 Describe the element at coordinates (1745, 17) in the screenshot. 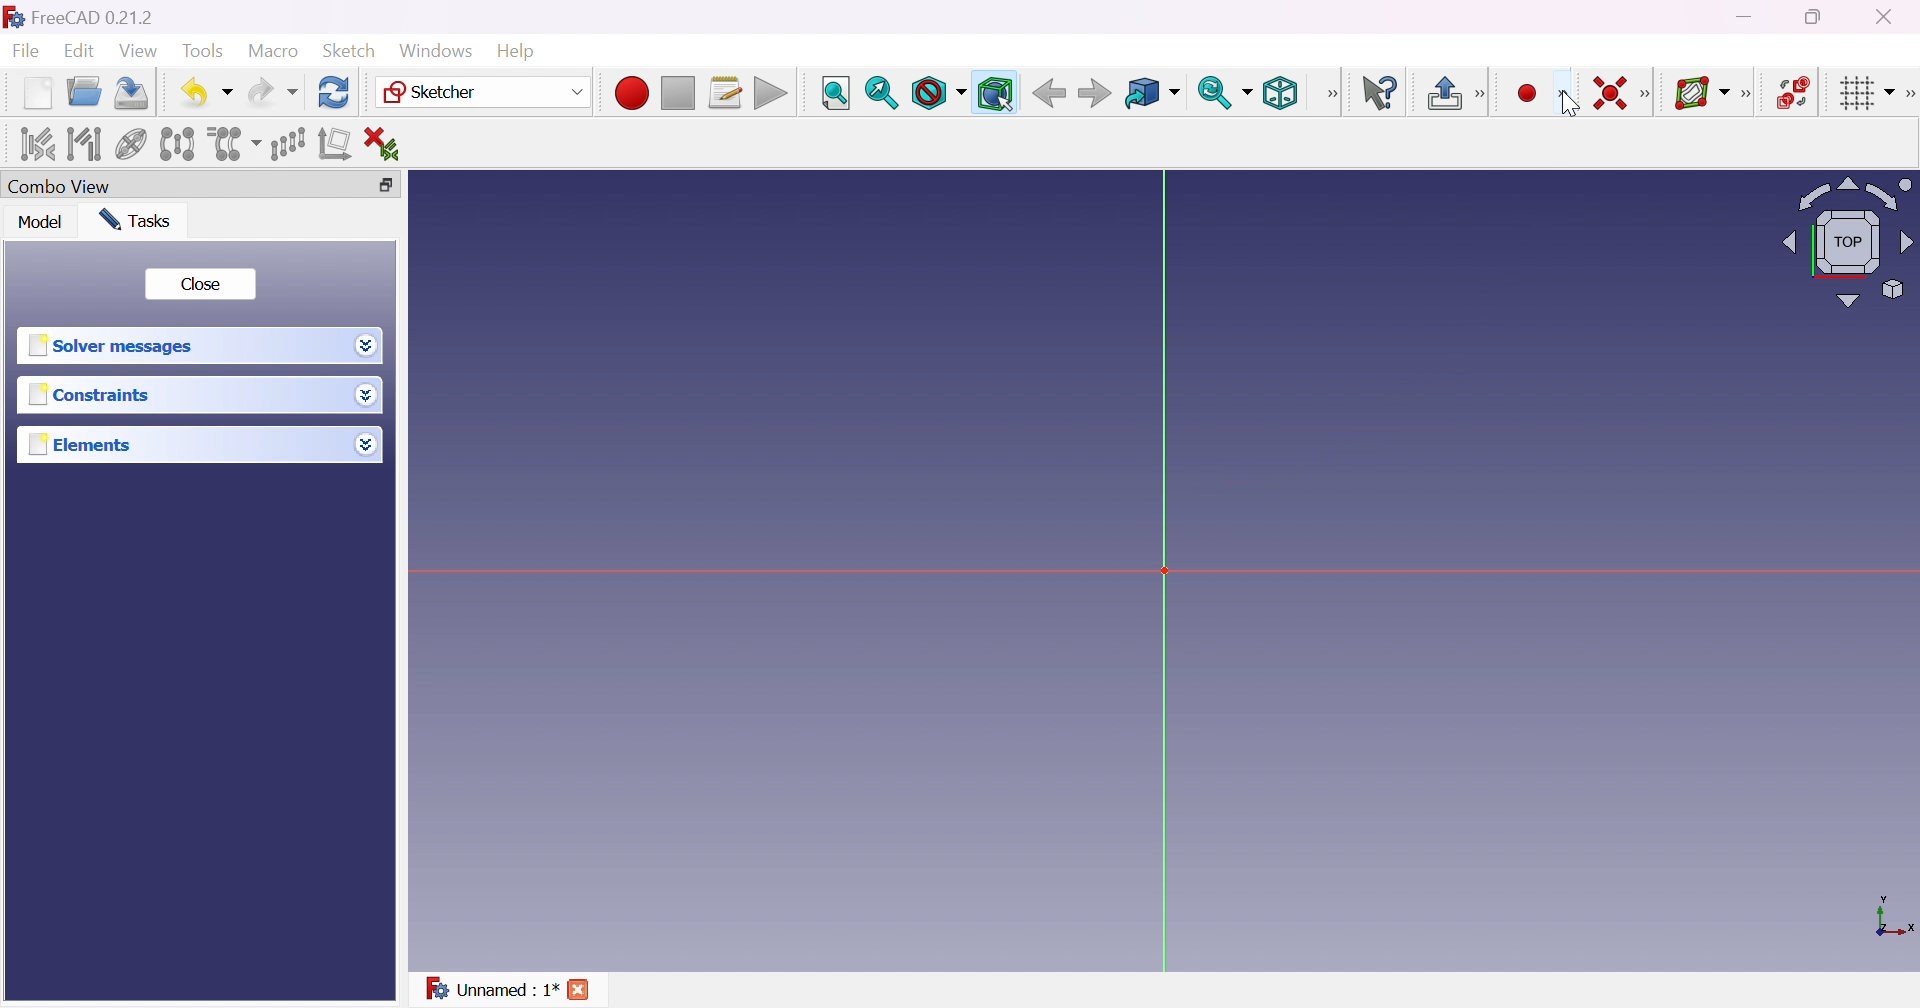

I see `Minimize` at that location.